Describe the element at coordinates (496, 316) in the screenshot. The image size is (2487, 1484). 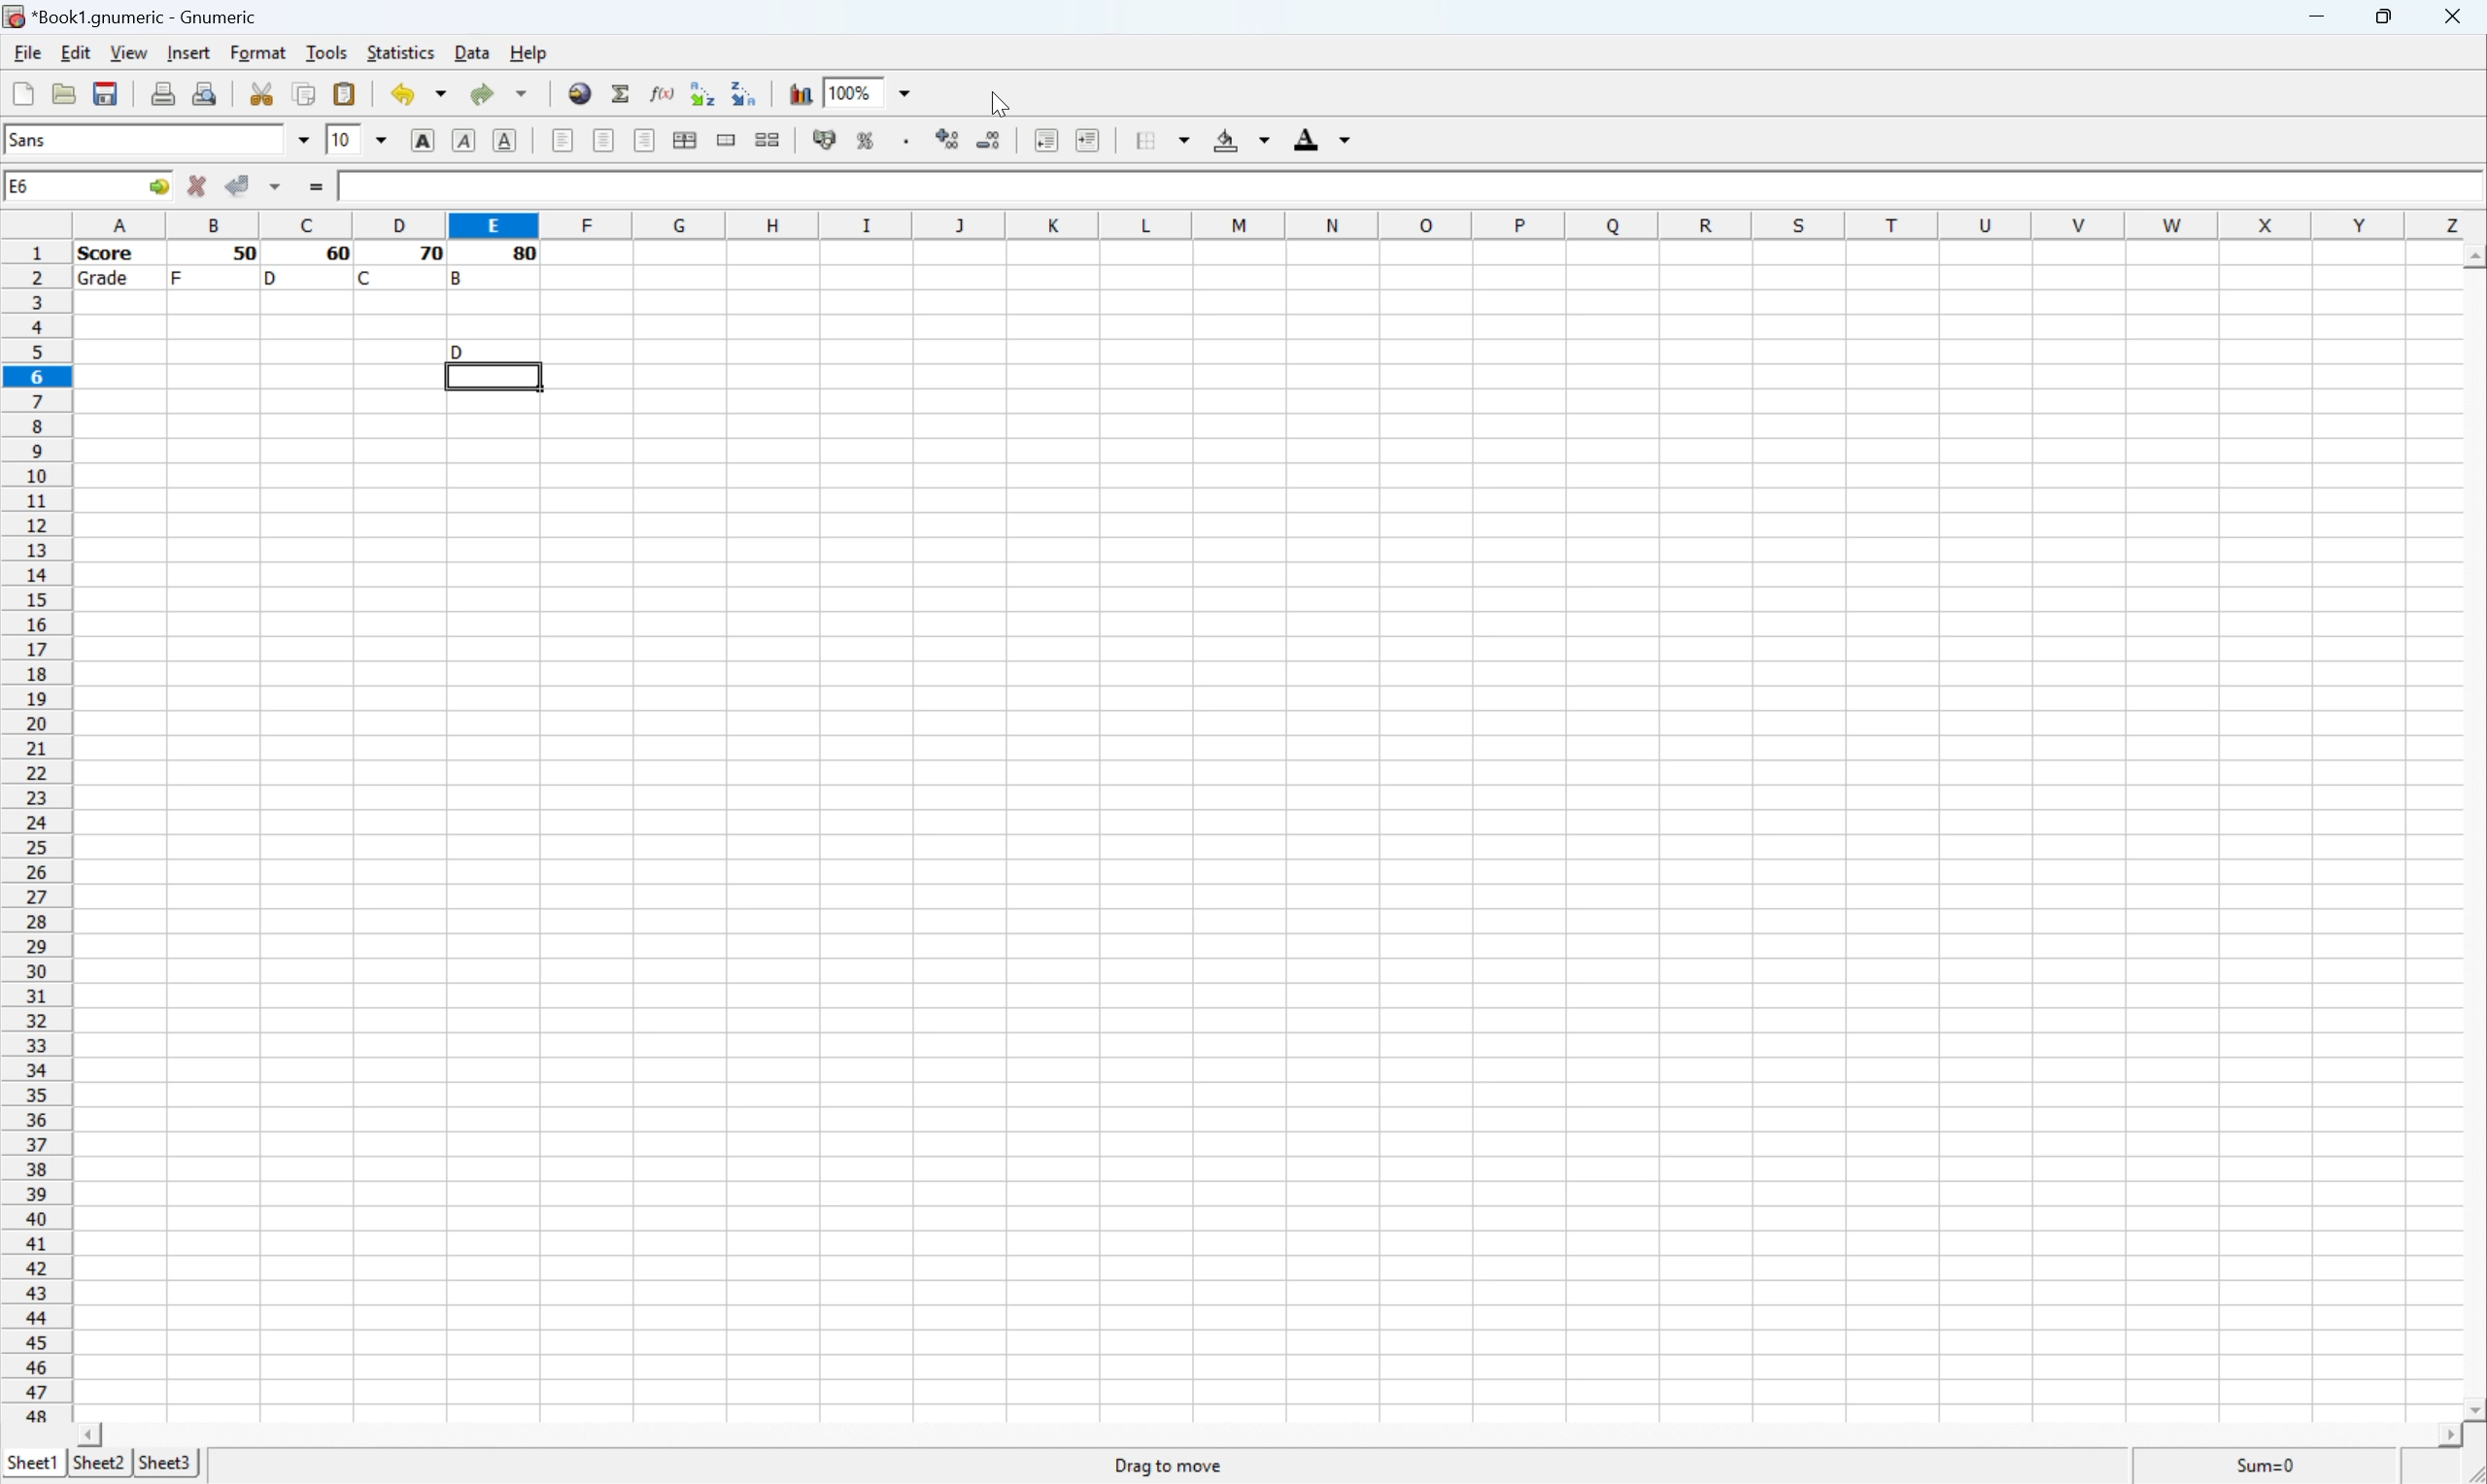
I see `cells` at that location.